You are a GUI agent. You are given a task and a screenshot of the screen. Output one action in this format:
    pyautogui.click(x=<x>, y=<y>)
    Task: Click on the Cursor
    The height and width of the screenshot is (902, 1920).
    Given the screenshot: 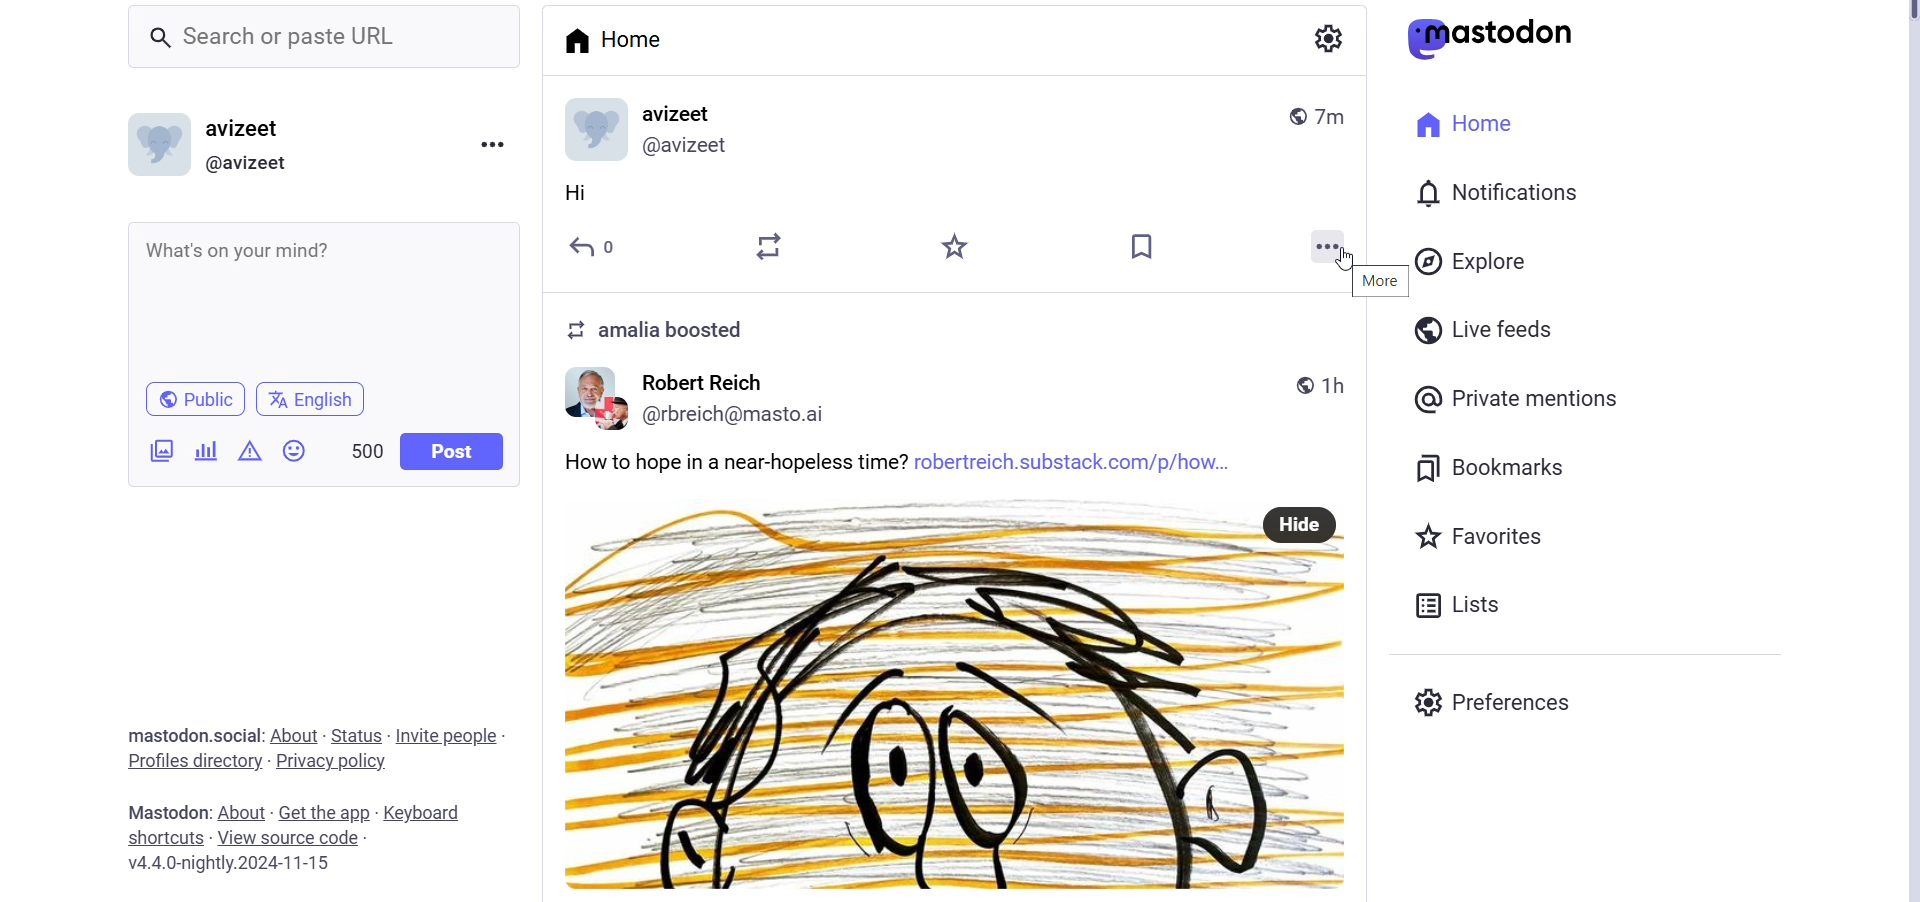 What is the action you would take?
    pyautogui.click(x=1346, y=257)
    